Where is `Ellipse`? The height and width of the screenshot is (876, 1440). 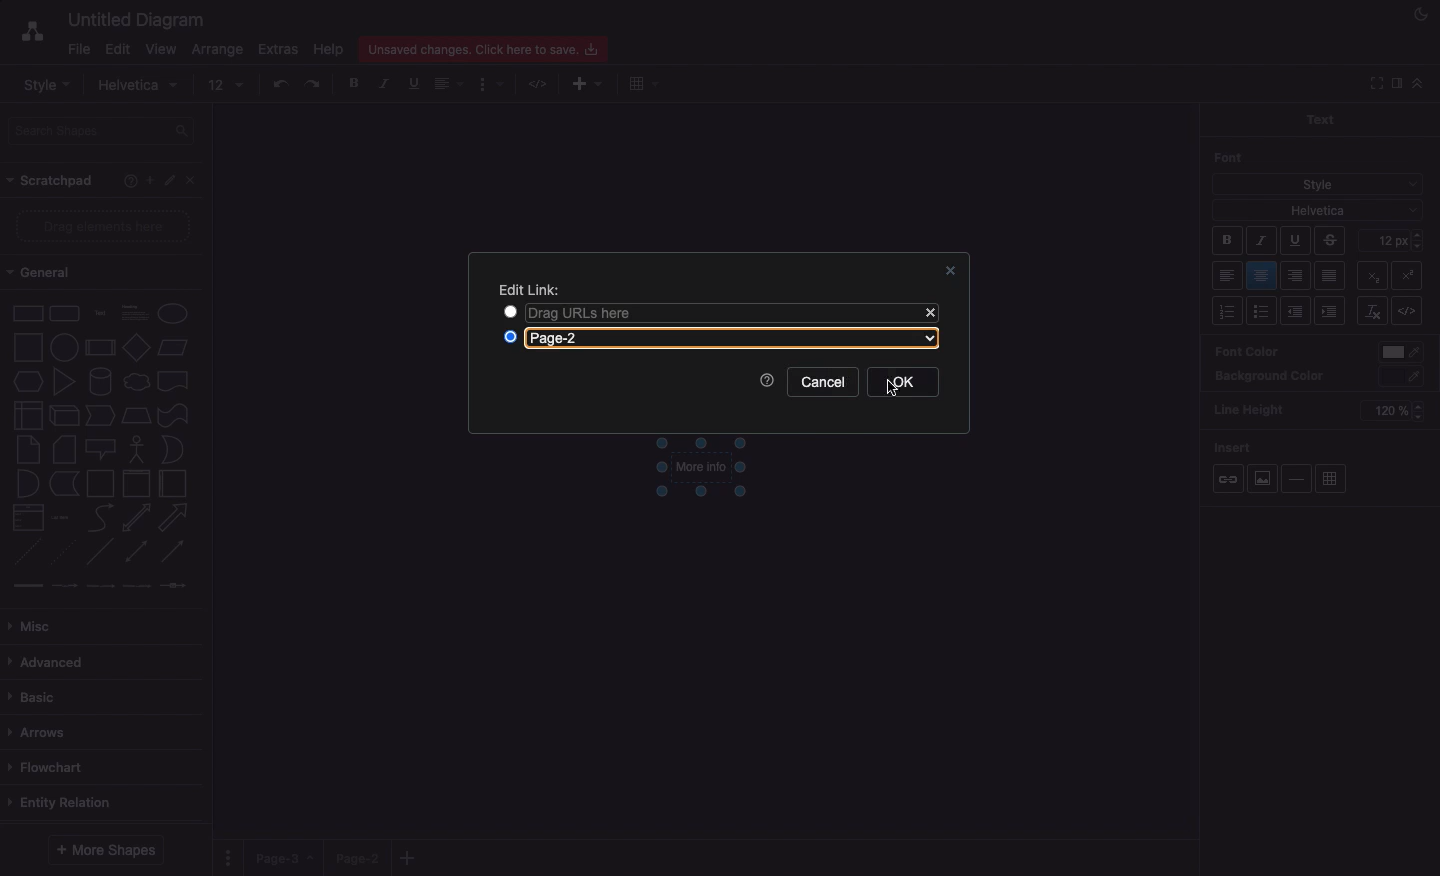 Ellipse is located at coordinates (173, 314).